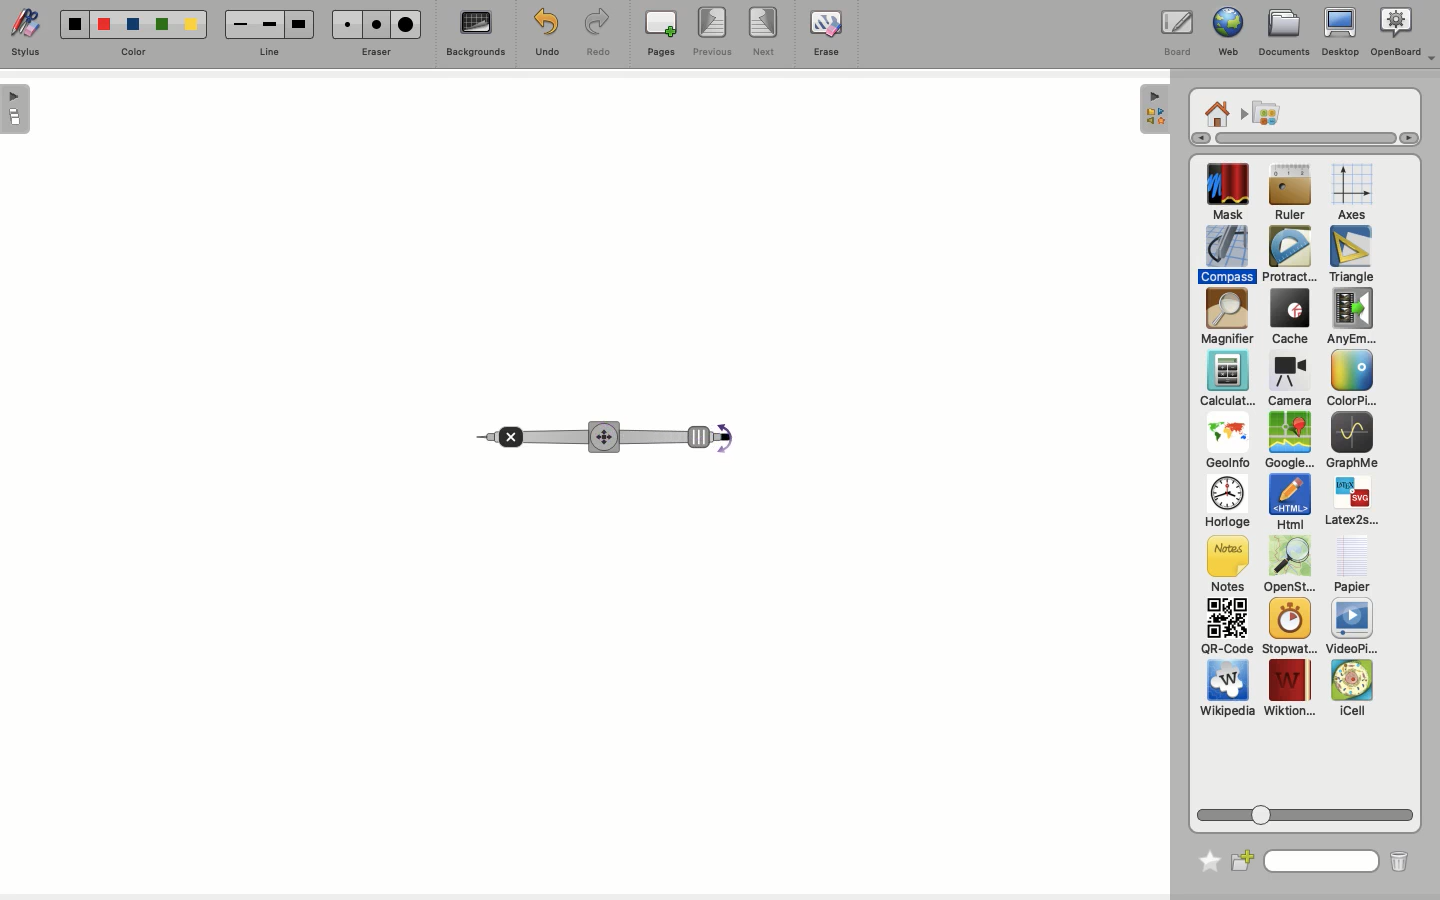 The height and width of the screenshot is (900, 1440). I want to click on color2, so click(101, 23).